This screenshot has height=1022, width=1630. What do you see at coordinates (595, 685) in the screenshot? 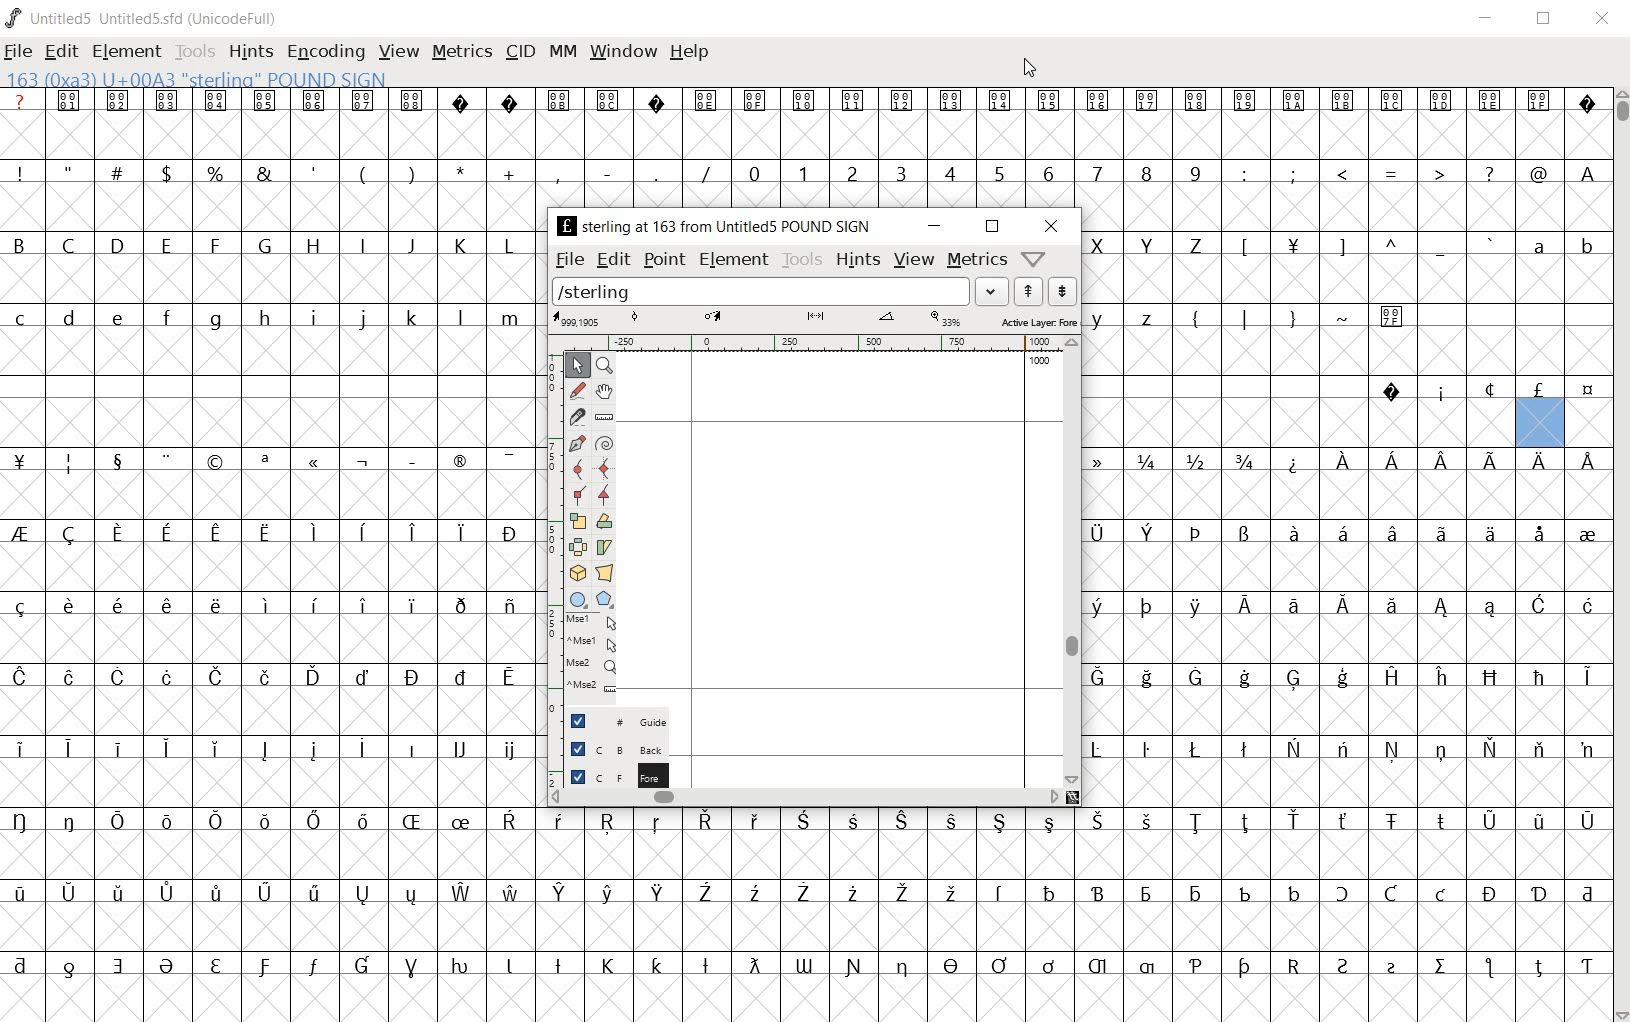
I see `Mouse wheel button + Ctrl` at bounding box center [595, 685].